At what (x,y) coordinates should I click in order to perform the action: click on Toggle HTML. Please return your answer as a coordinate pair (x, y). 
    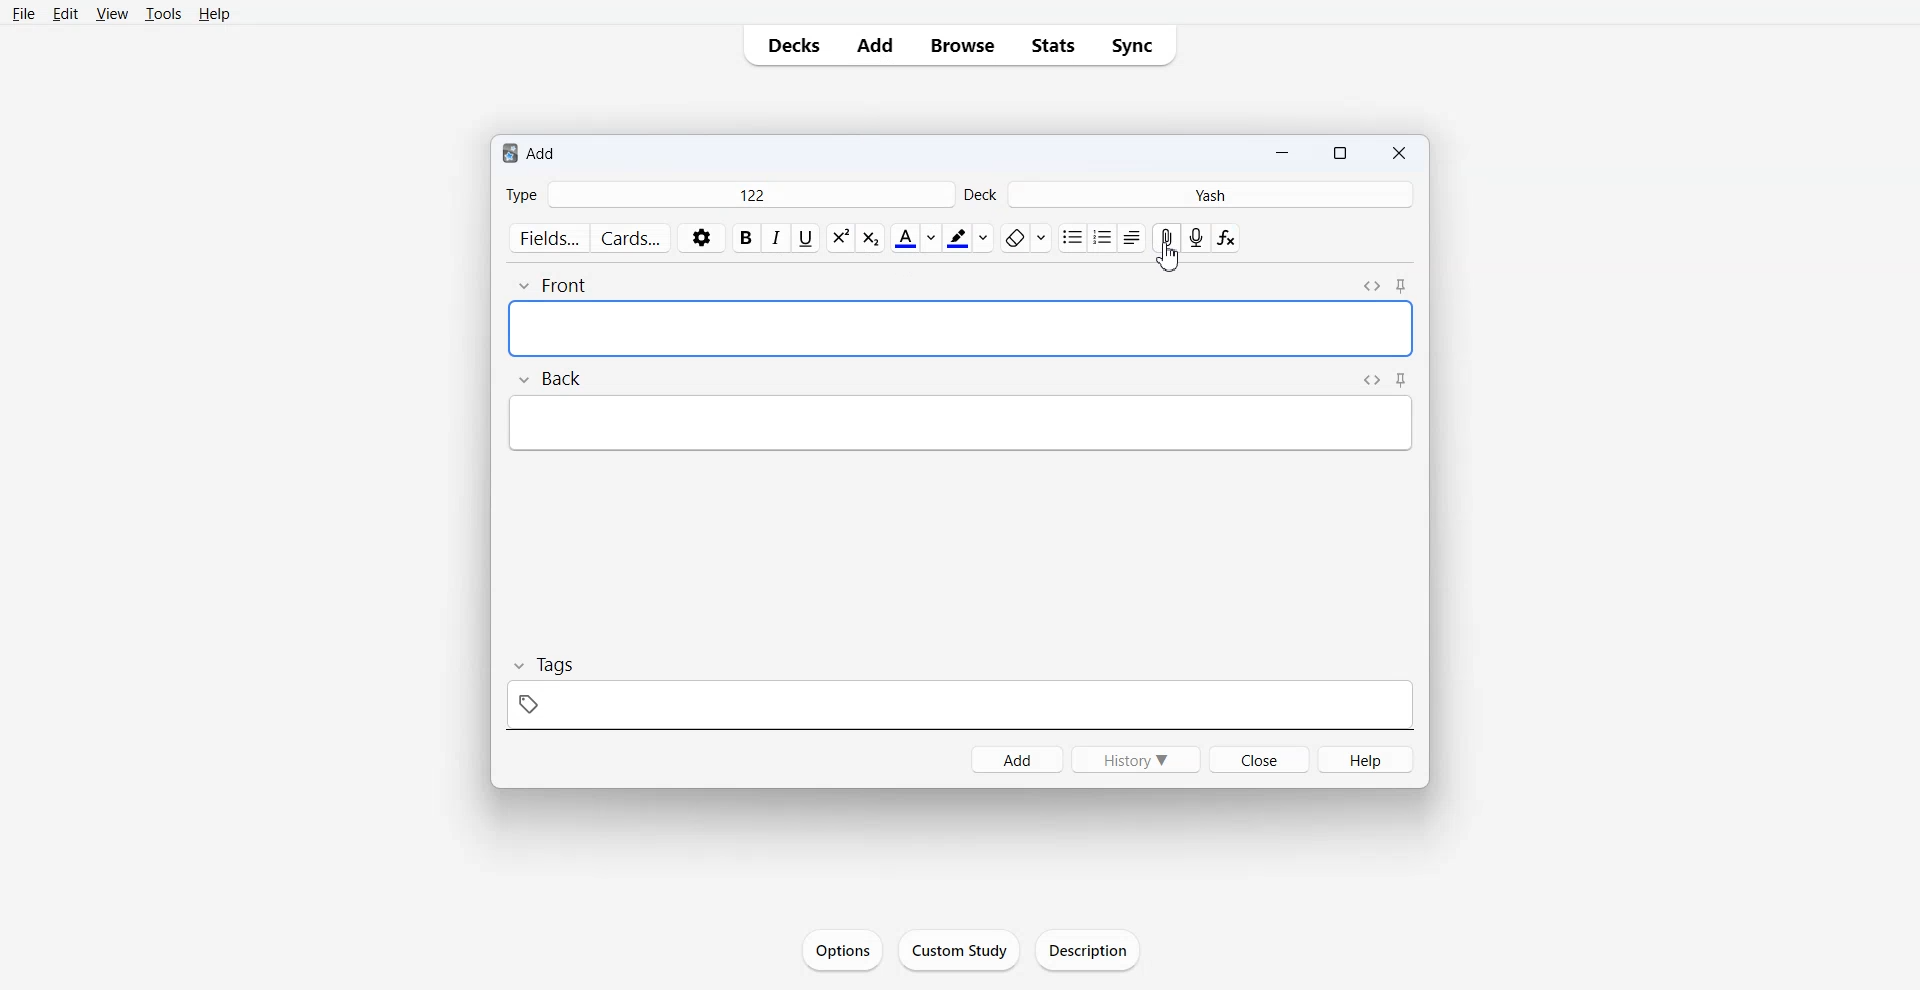
    Looking at the image, I should click on (1372, 287).